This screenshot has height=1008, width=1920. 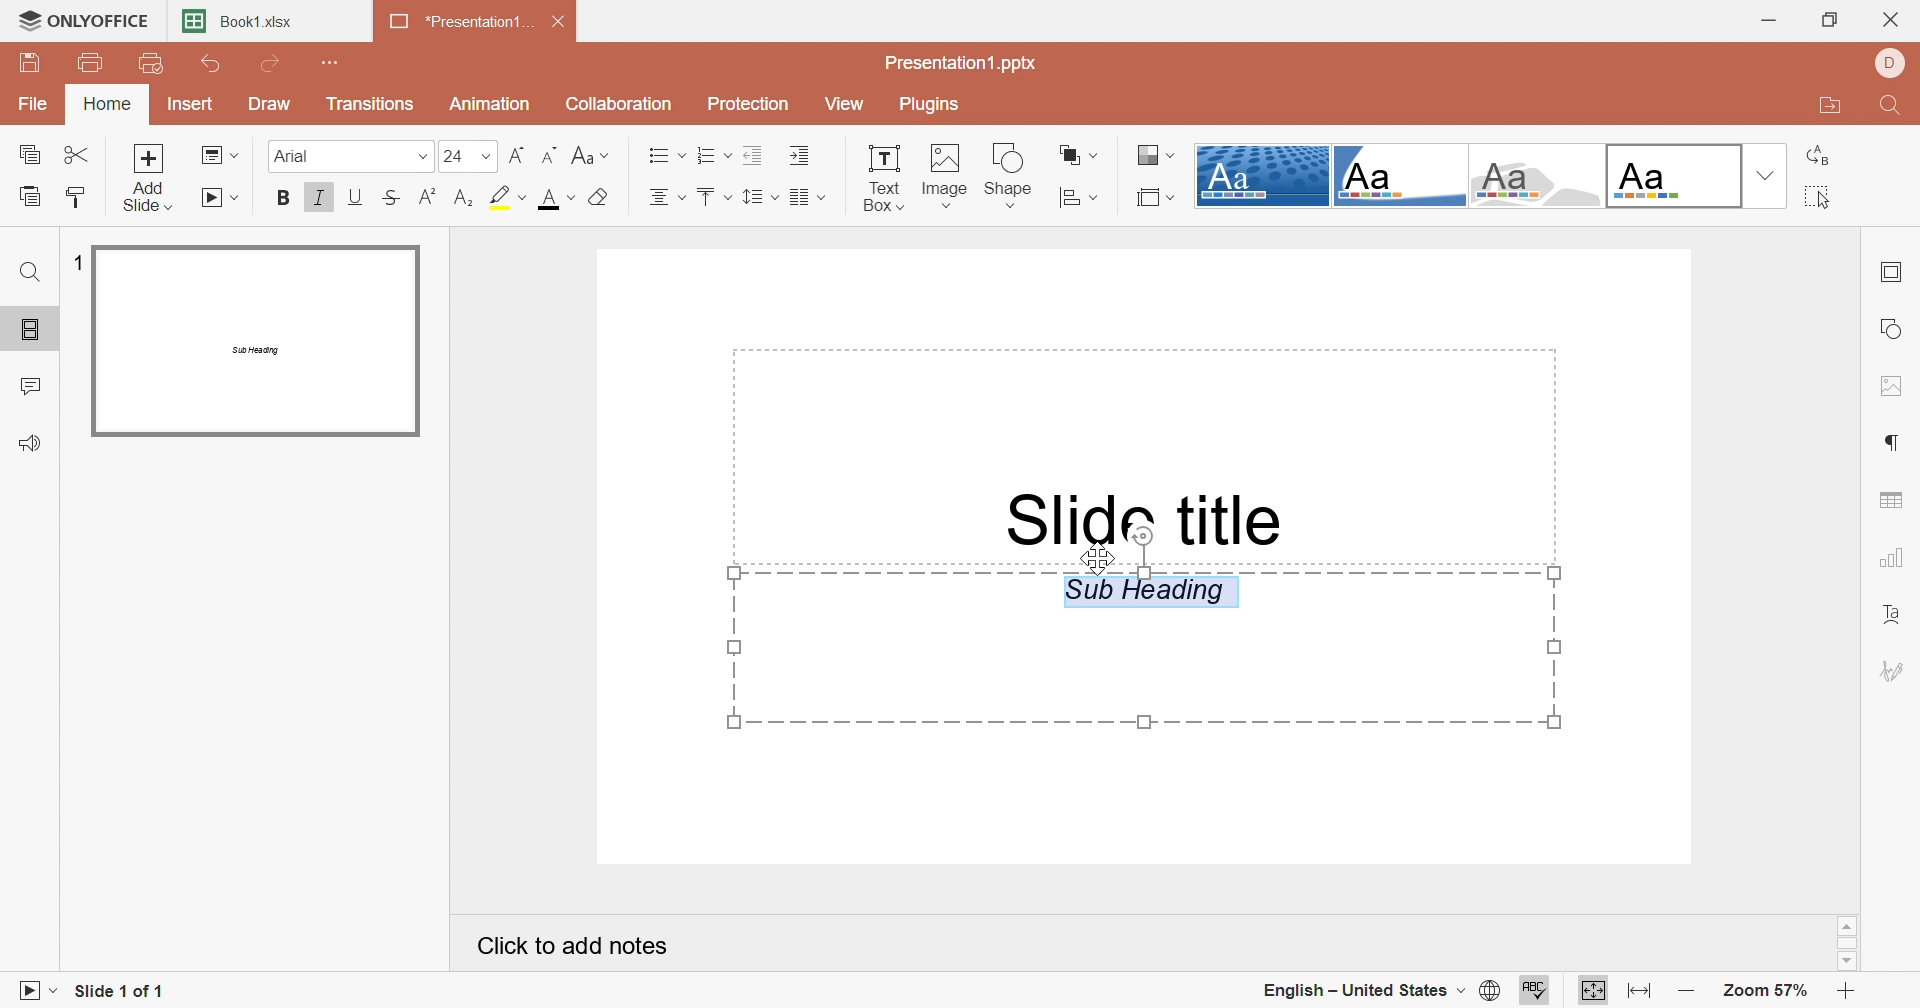 What do you see at coordinates (239, 20) in the screenshot?
I see `Book1.xlsx` at bounding box center [239, 20].